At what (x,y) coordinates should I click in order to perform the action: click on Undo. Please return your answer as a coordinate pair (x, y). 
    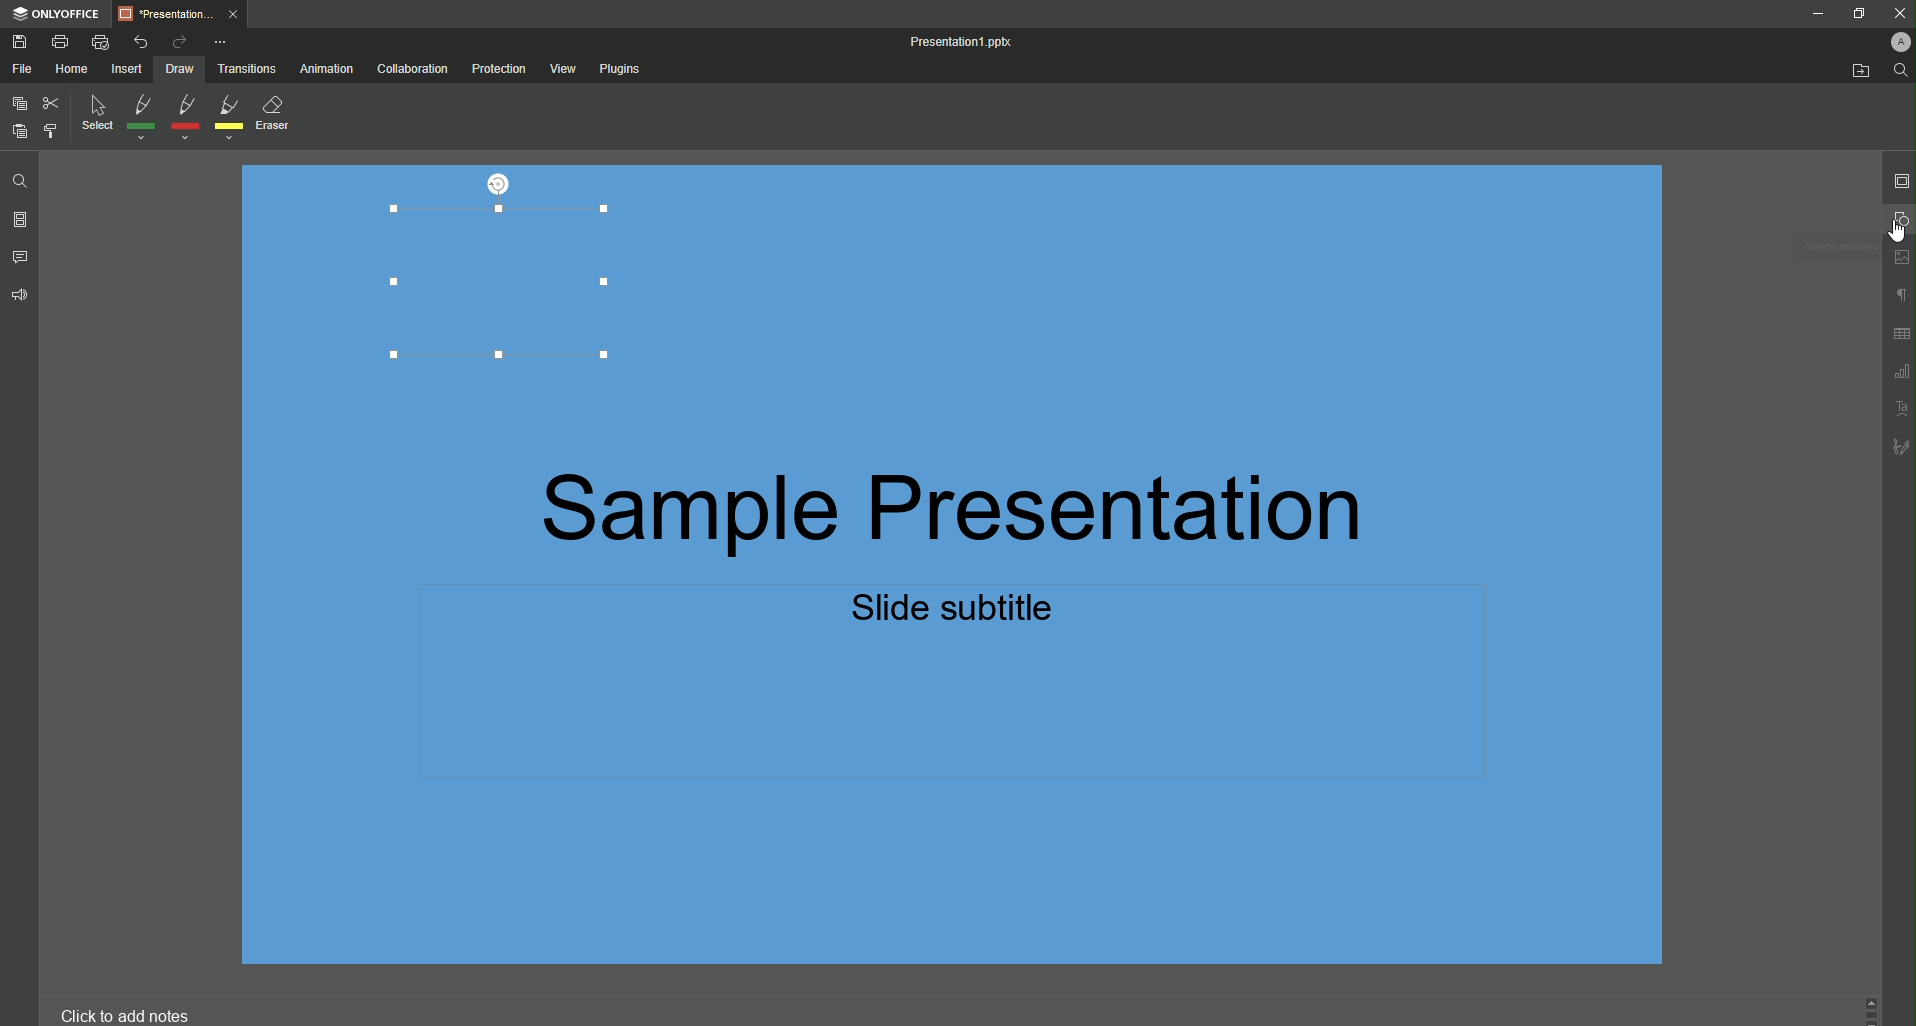
    Looking at the image, I should click on (141, 39).